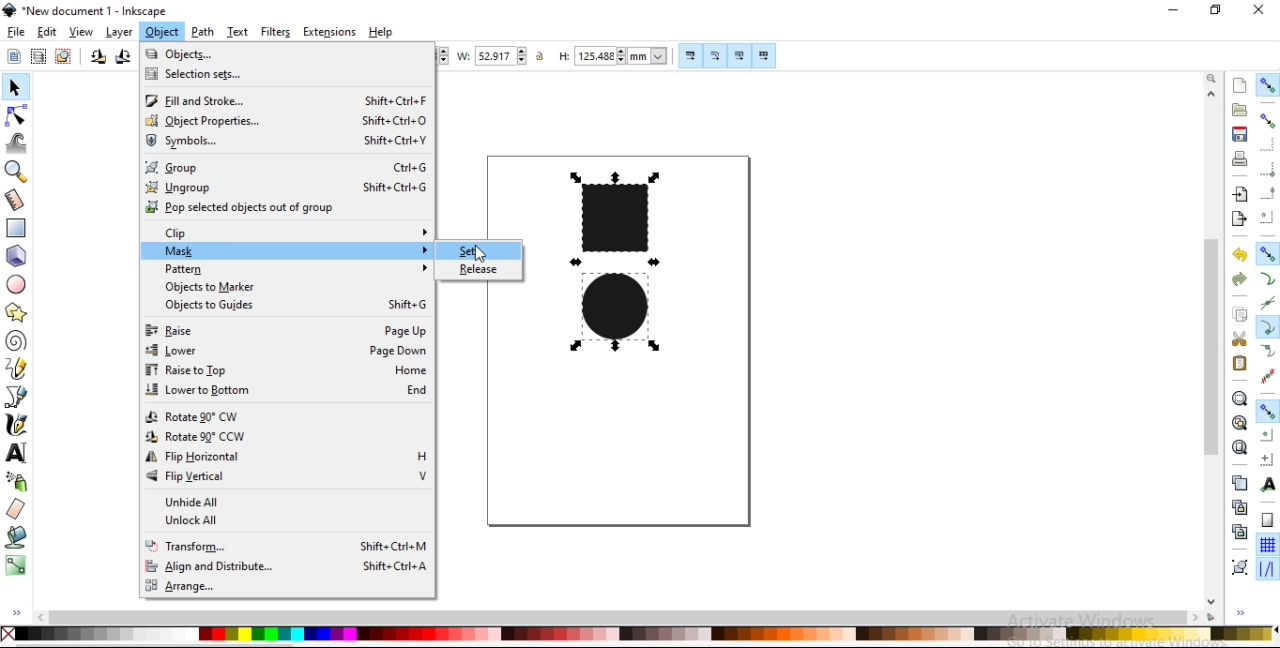 This screenshot has height=648, width=1280. I want to click on restore down, so click(1216, 10).